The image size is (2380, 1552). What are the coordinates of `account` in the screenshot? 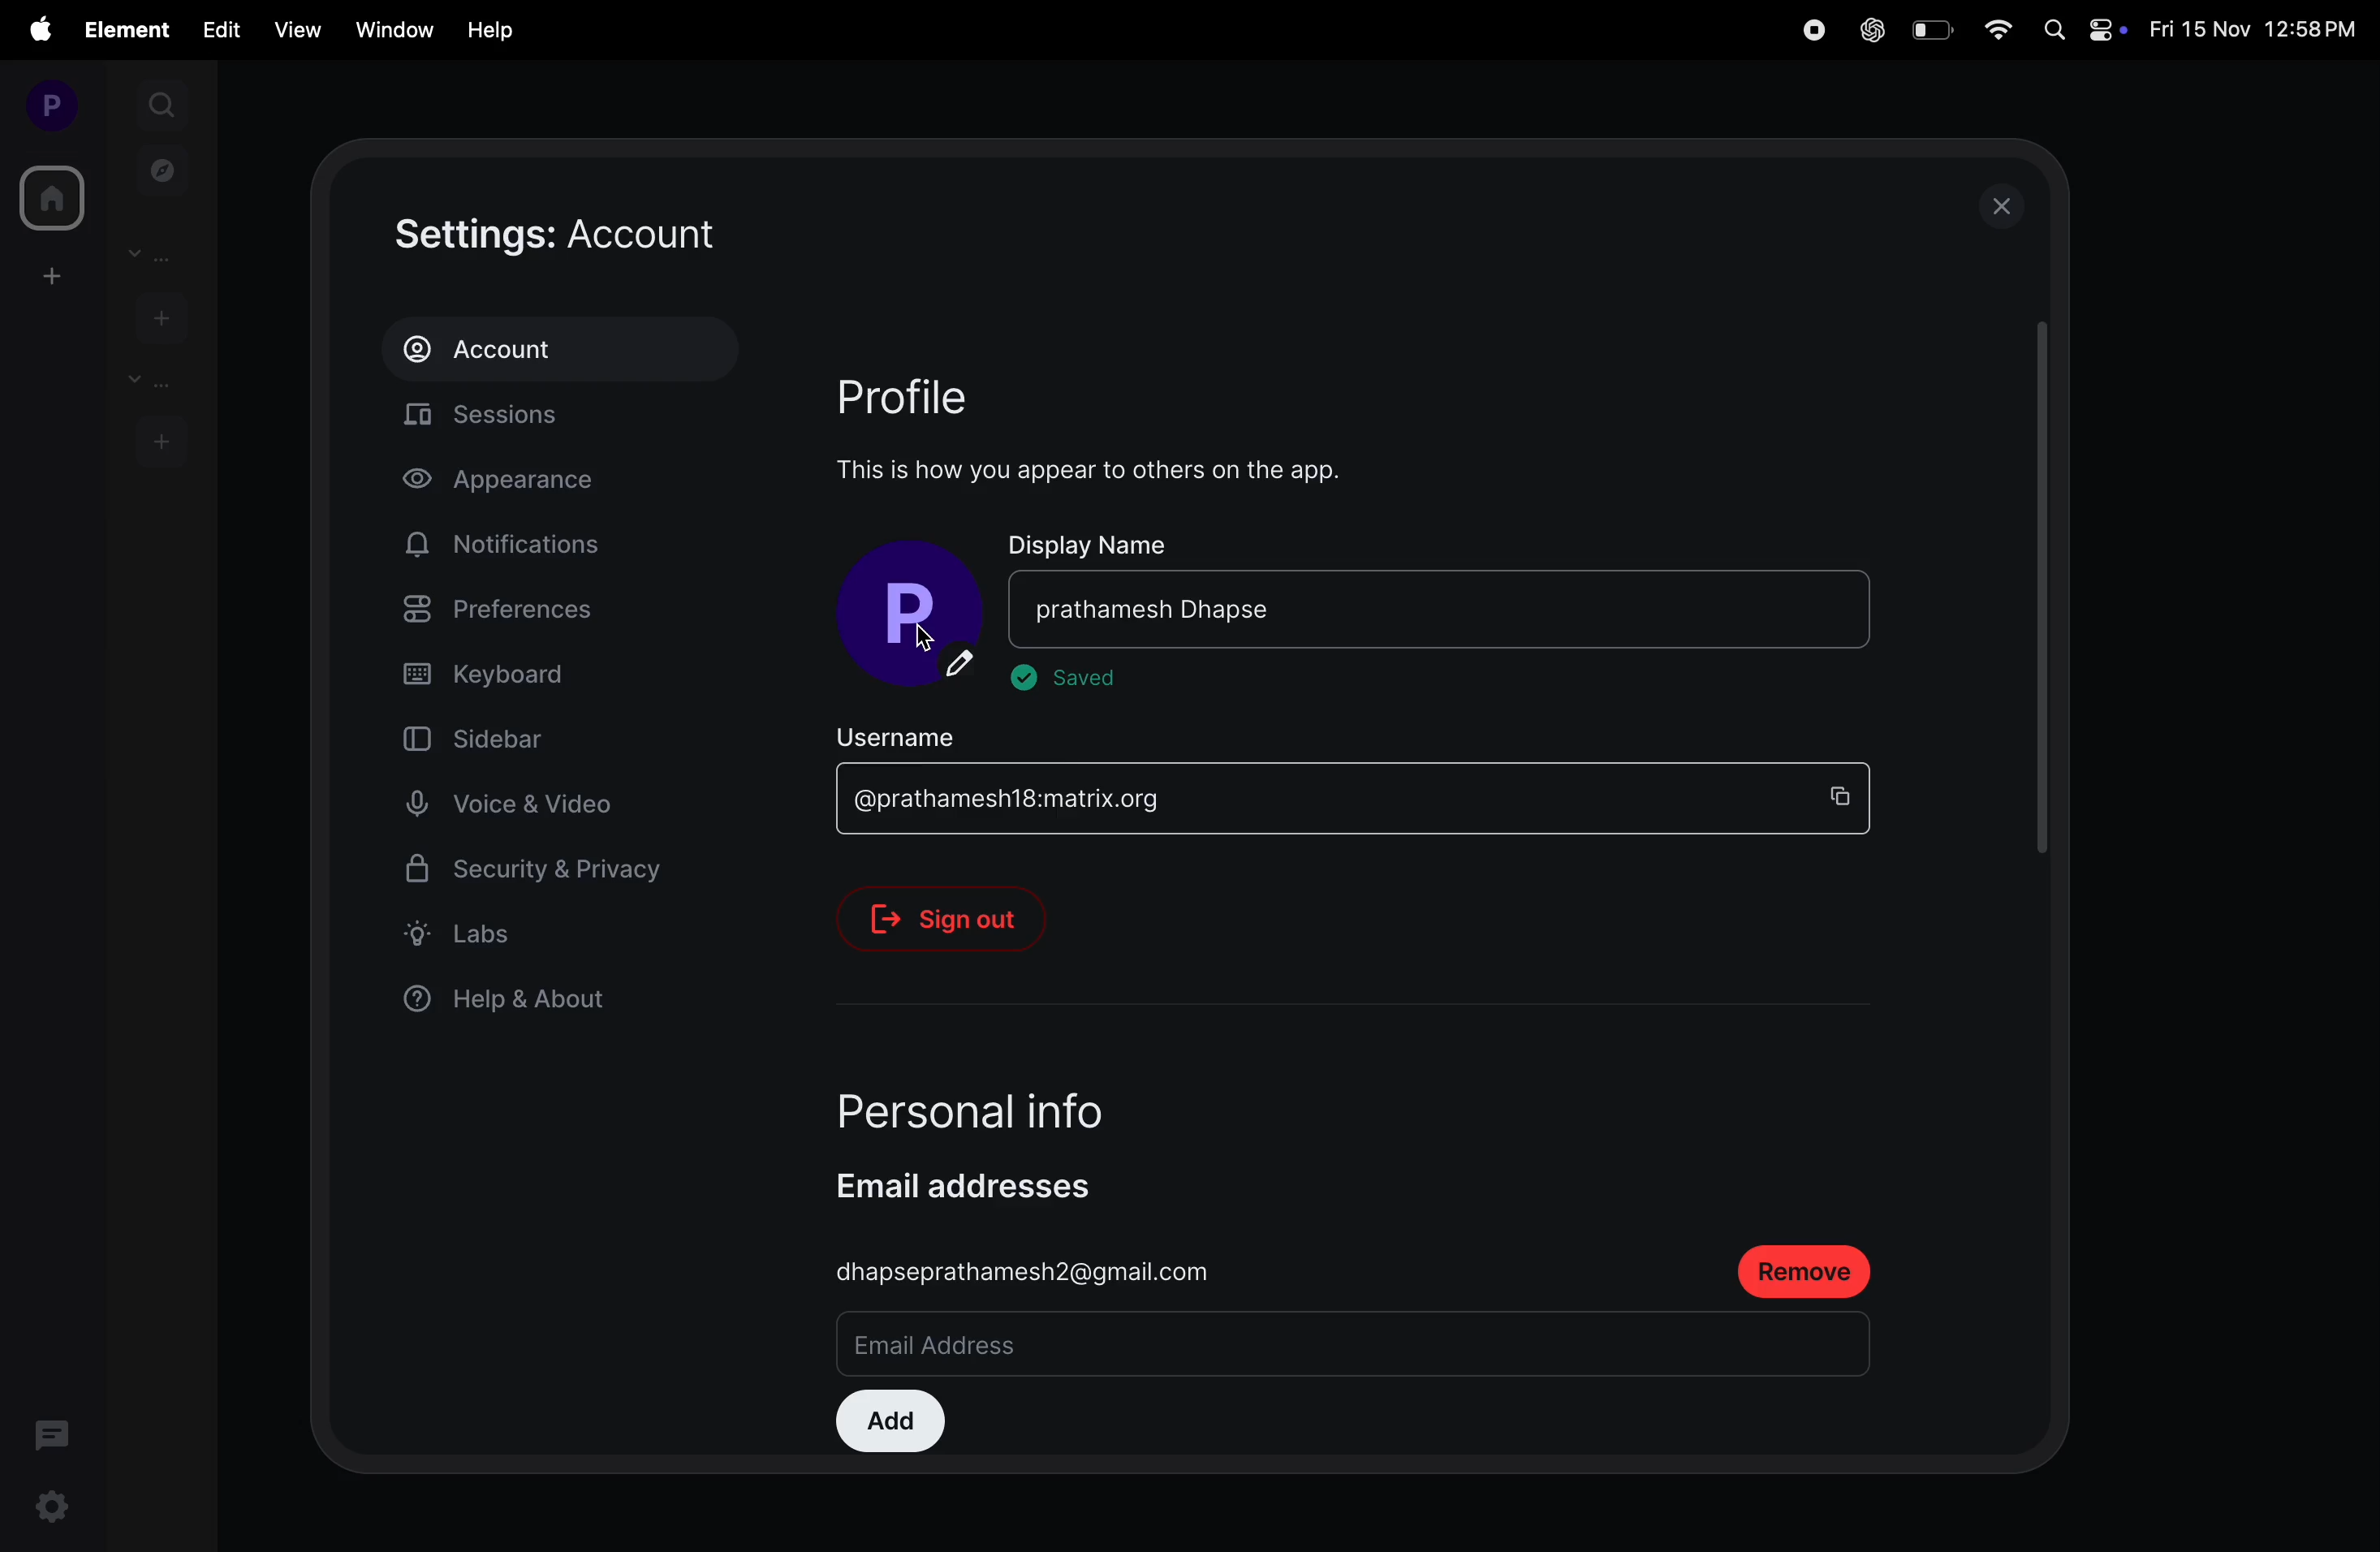 It's located at (558, 349).